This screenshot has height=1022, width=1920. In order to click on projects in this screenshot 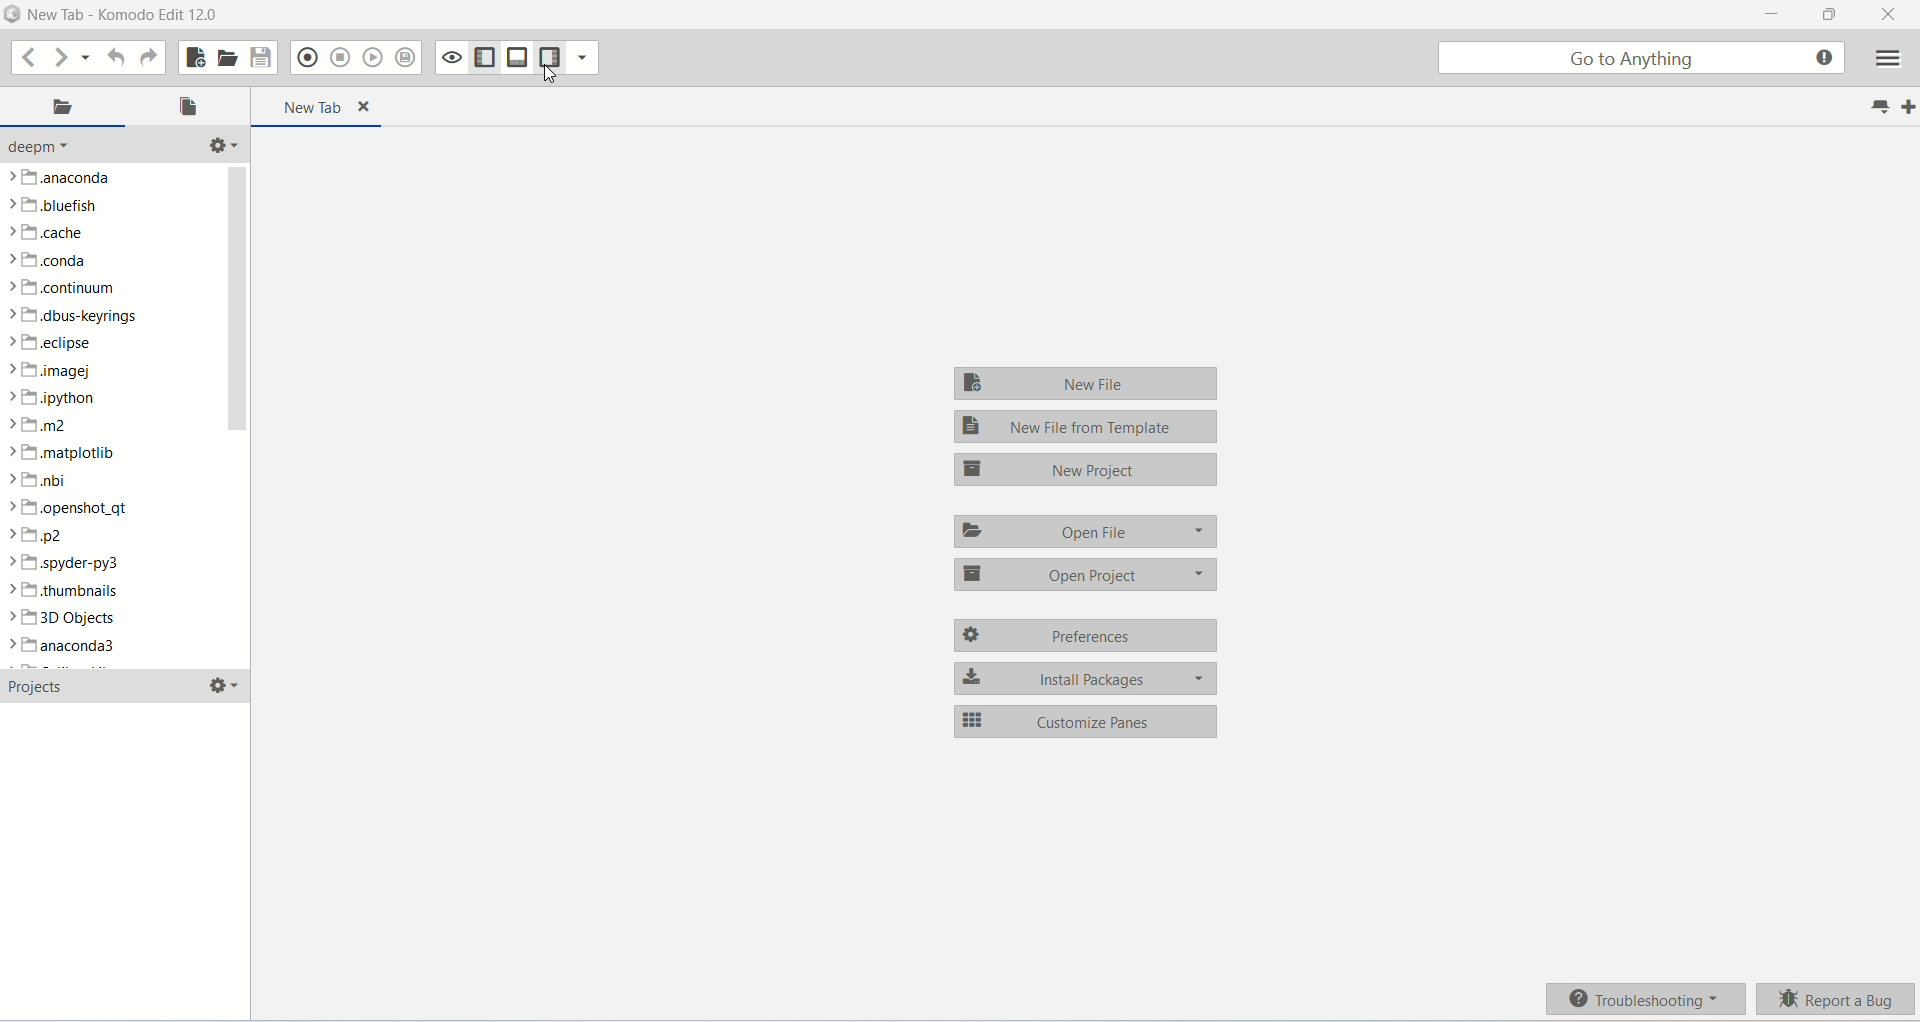, I will do `click(42, 686)`.